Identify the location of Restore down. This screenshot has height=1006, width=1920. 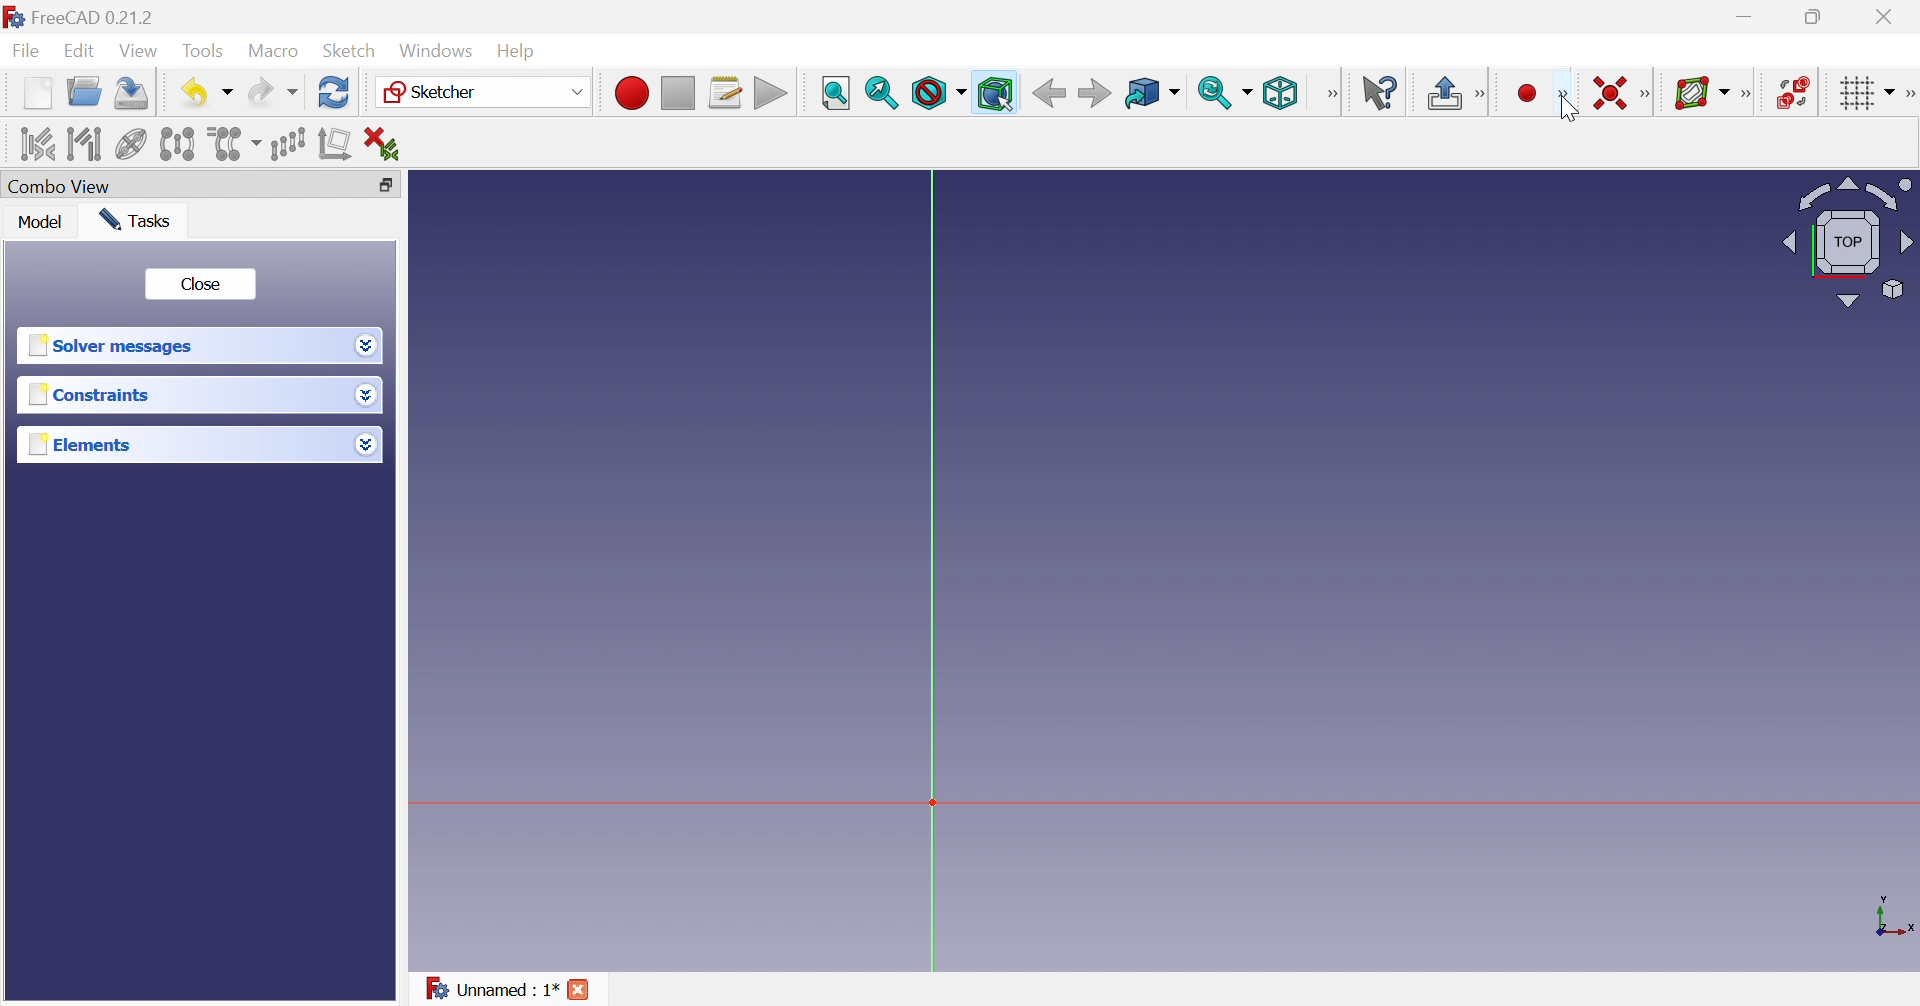
(389, 187).